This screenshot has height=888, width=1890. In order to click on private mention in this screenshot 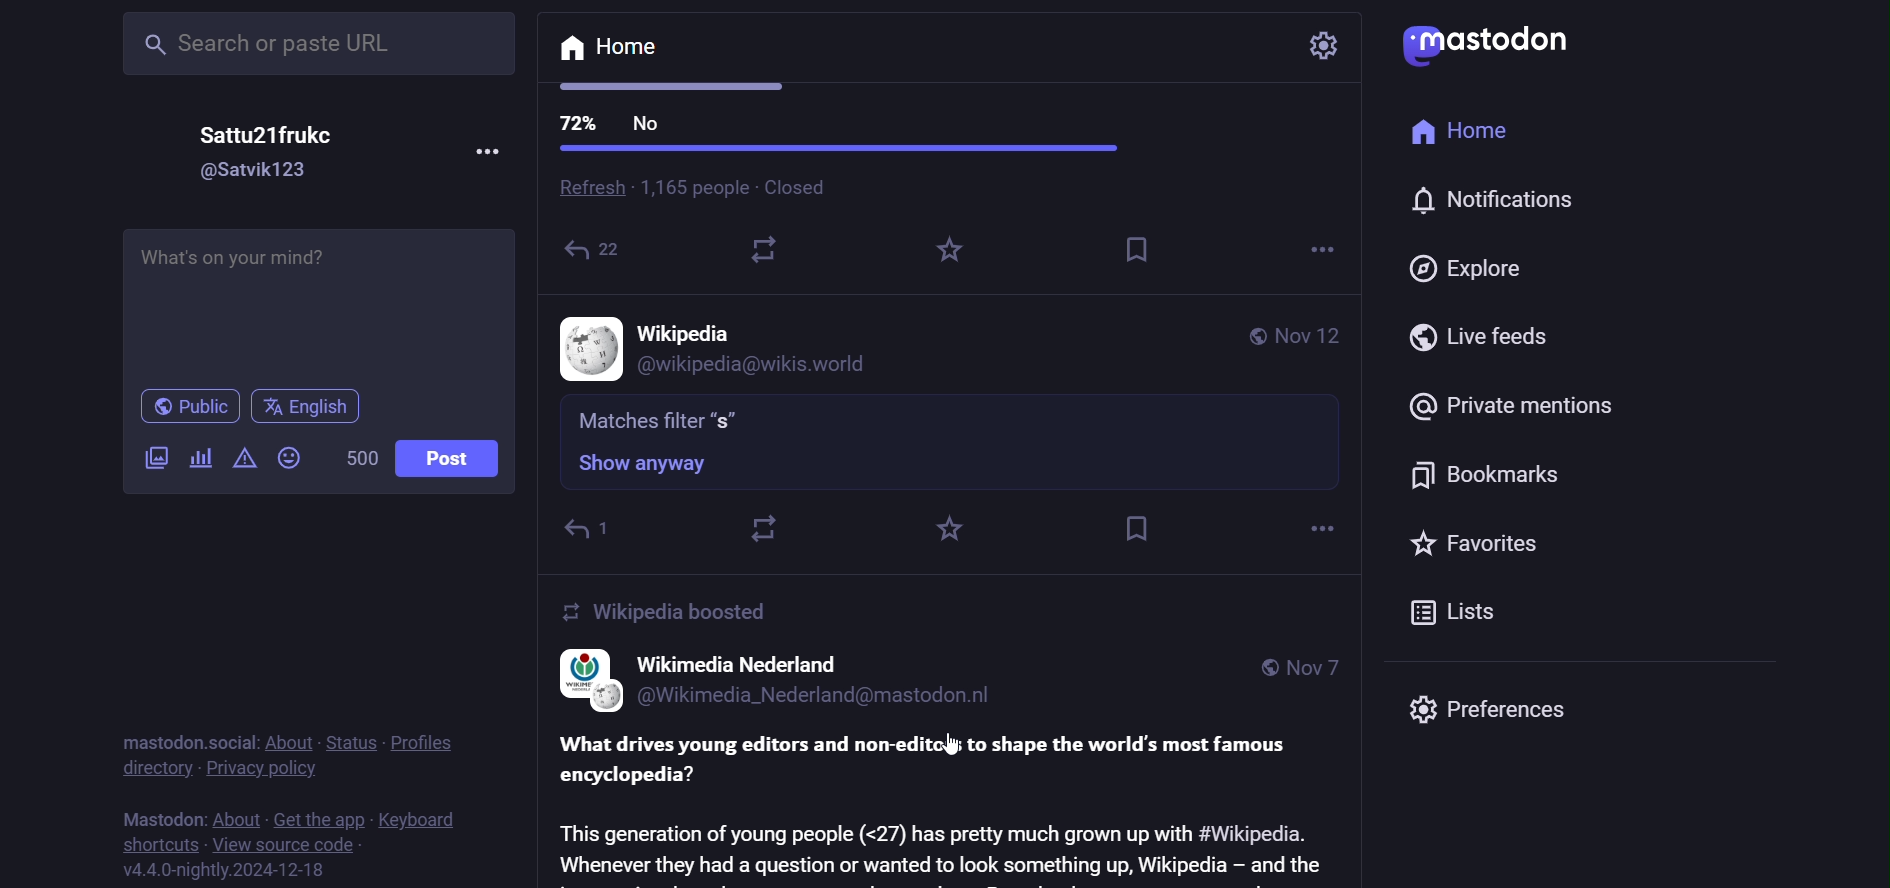, I will do `click(1504, 403)`.